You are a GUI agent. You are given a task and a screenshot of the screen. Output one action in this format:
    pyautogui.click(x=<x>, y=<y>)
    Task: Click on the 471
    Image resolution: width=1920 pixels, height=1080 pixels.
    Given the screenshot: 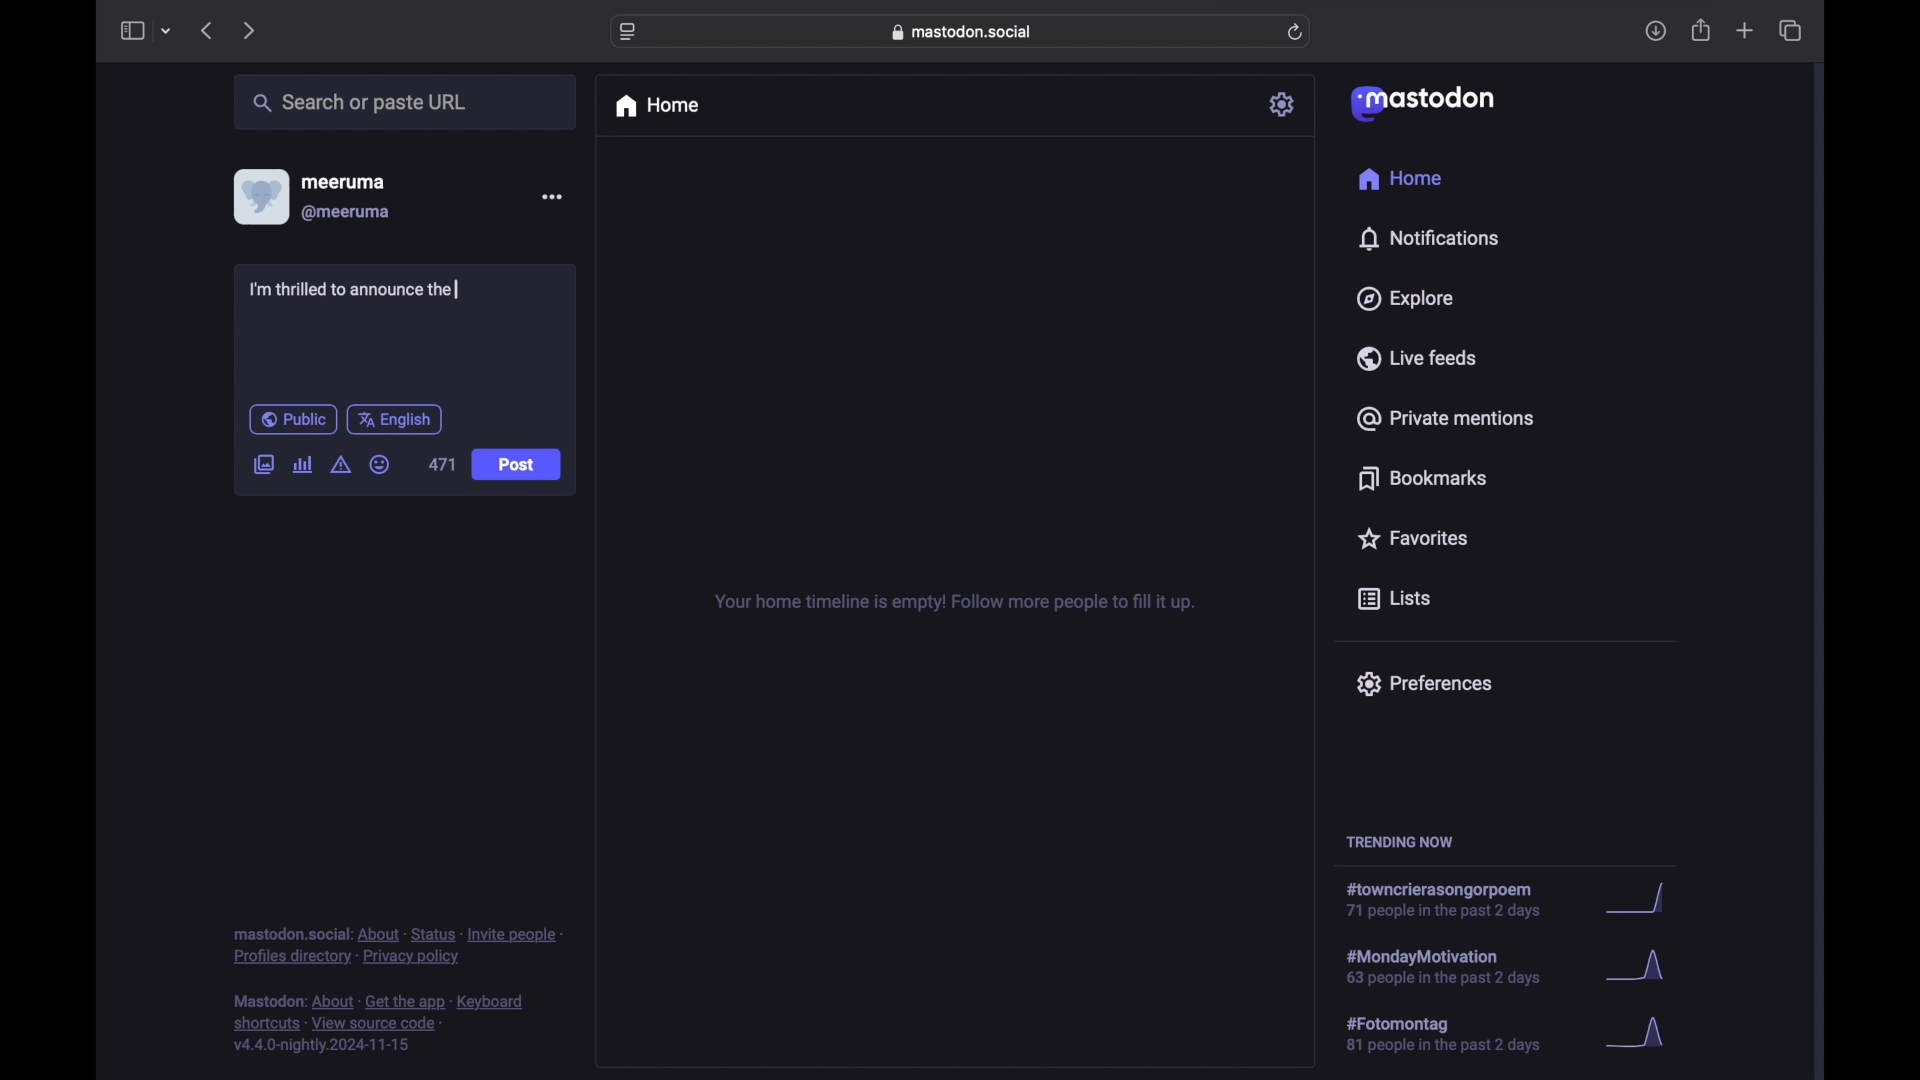 What is the action you would take?
    pyautogui.click(x=442, y=464)
    